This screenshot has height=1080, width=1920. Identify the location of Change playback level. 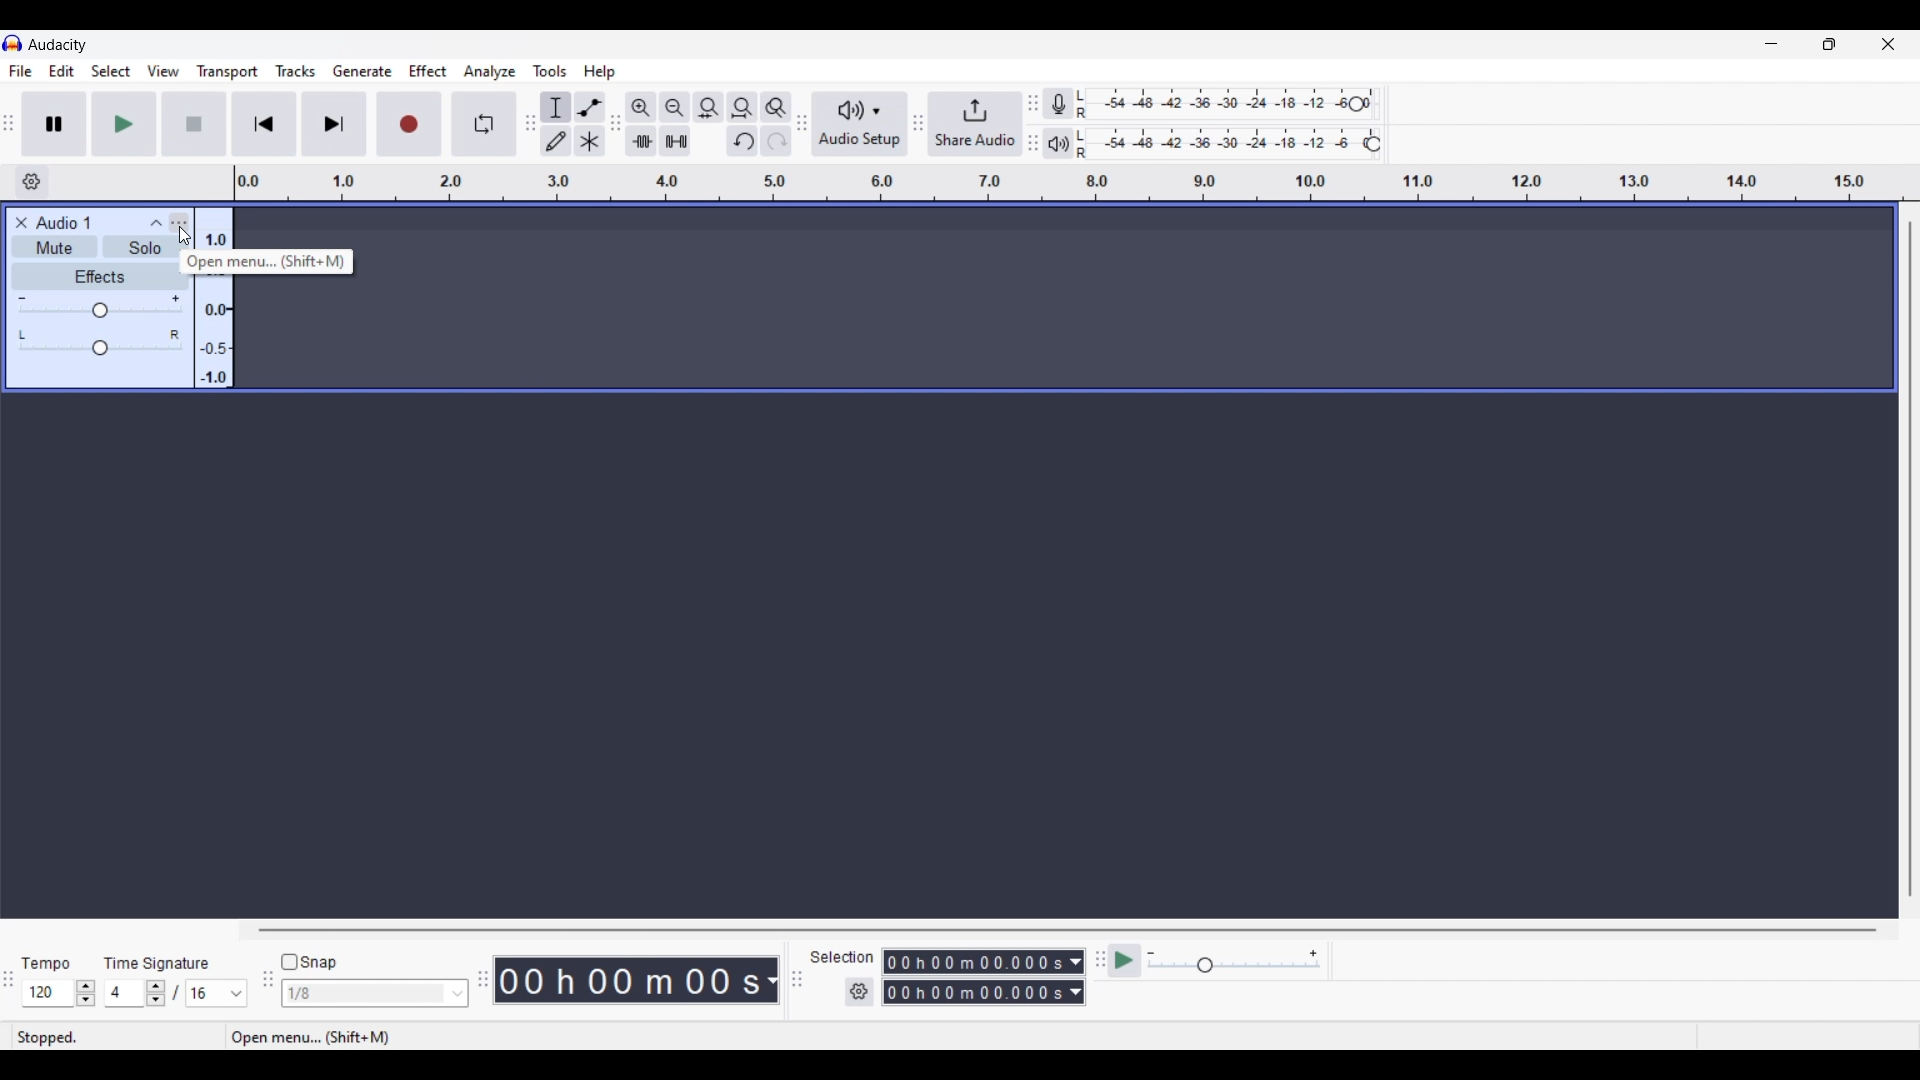
(1373, 145).